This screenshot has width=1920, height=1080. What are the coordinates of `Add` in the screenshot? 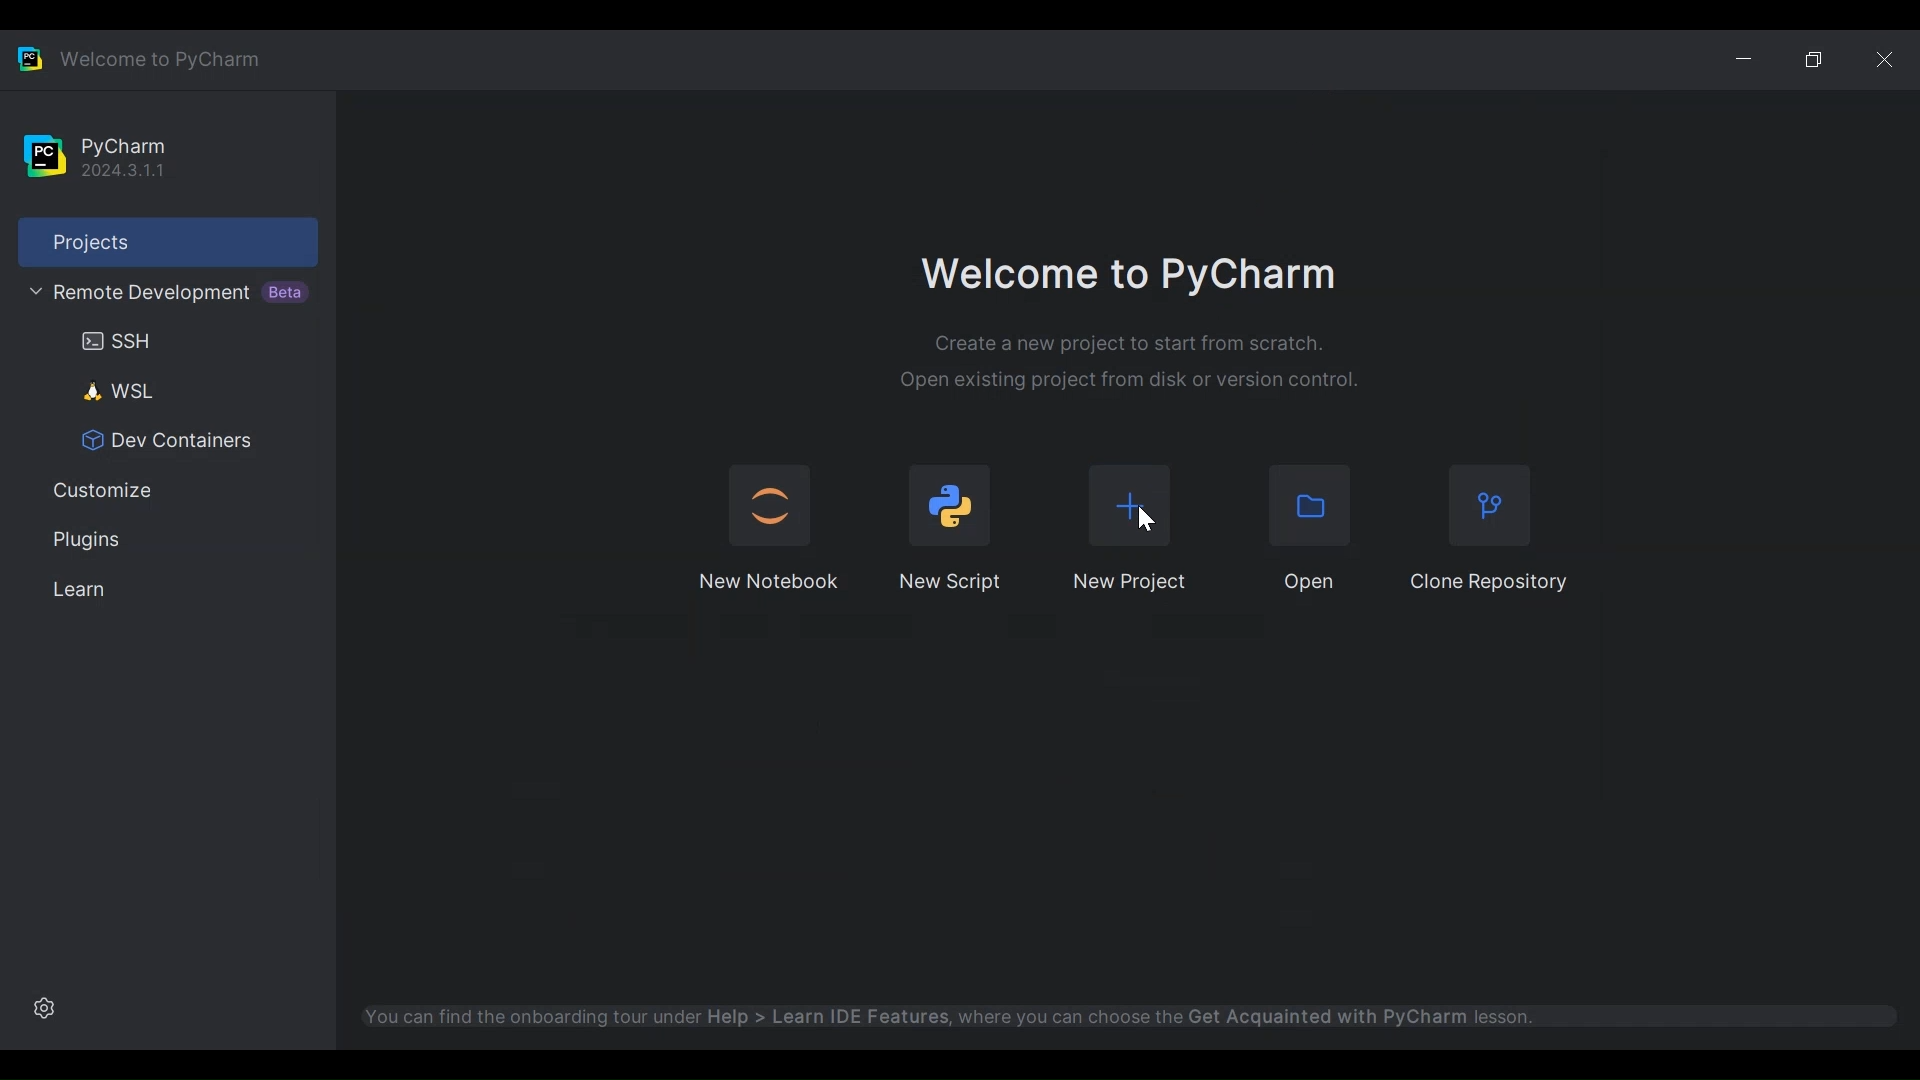 It's located at (1129, 506).